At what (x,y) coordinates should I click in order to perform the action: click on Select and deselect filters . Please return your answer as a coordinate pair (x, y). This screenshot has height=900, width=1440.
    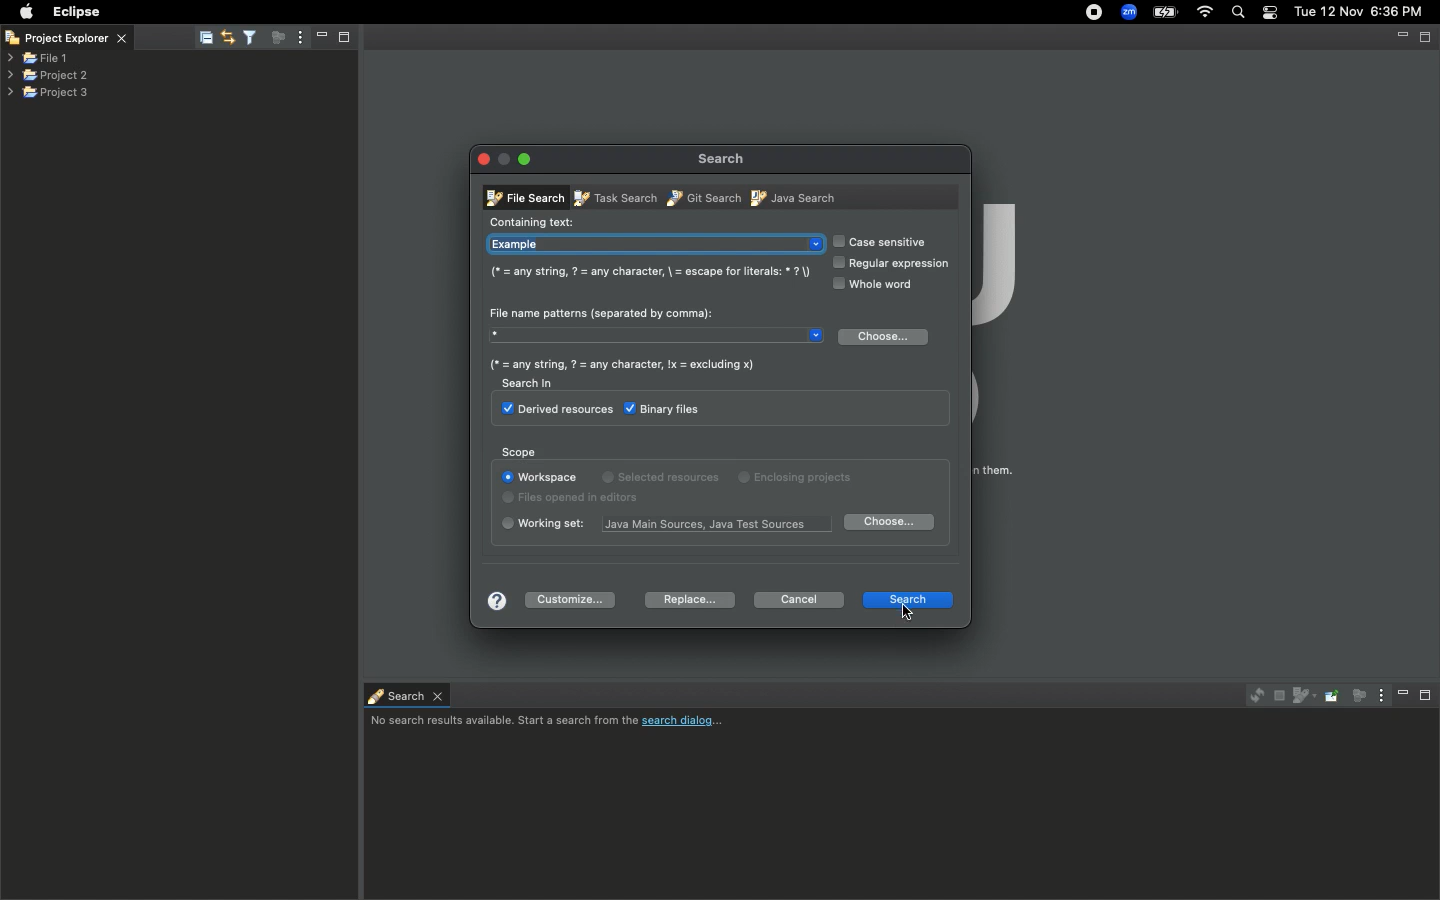
    Looking at the image, I should click on (254, 35).